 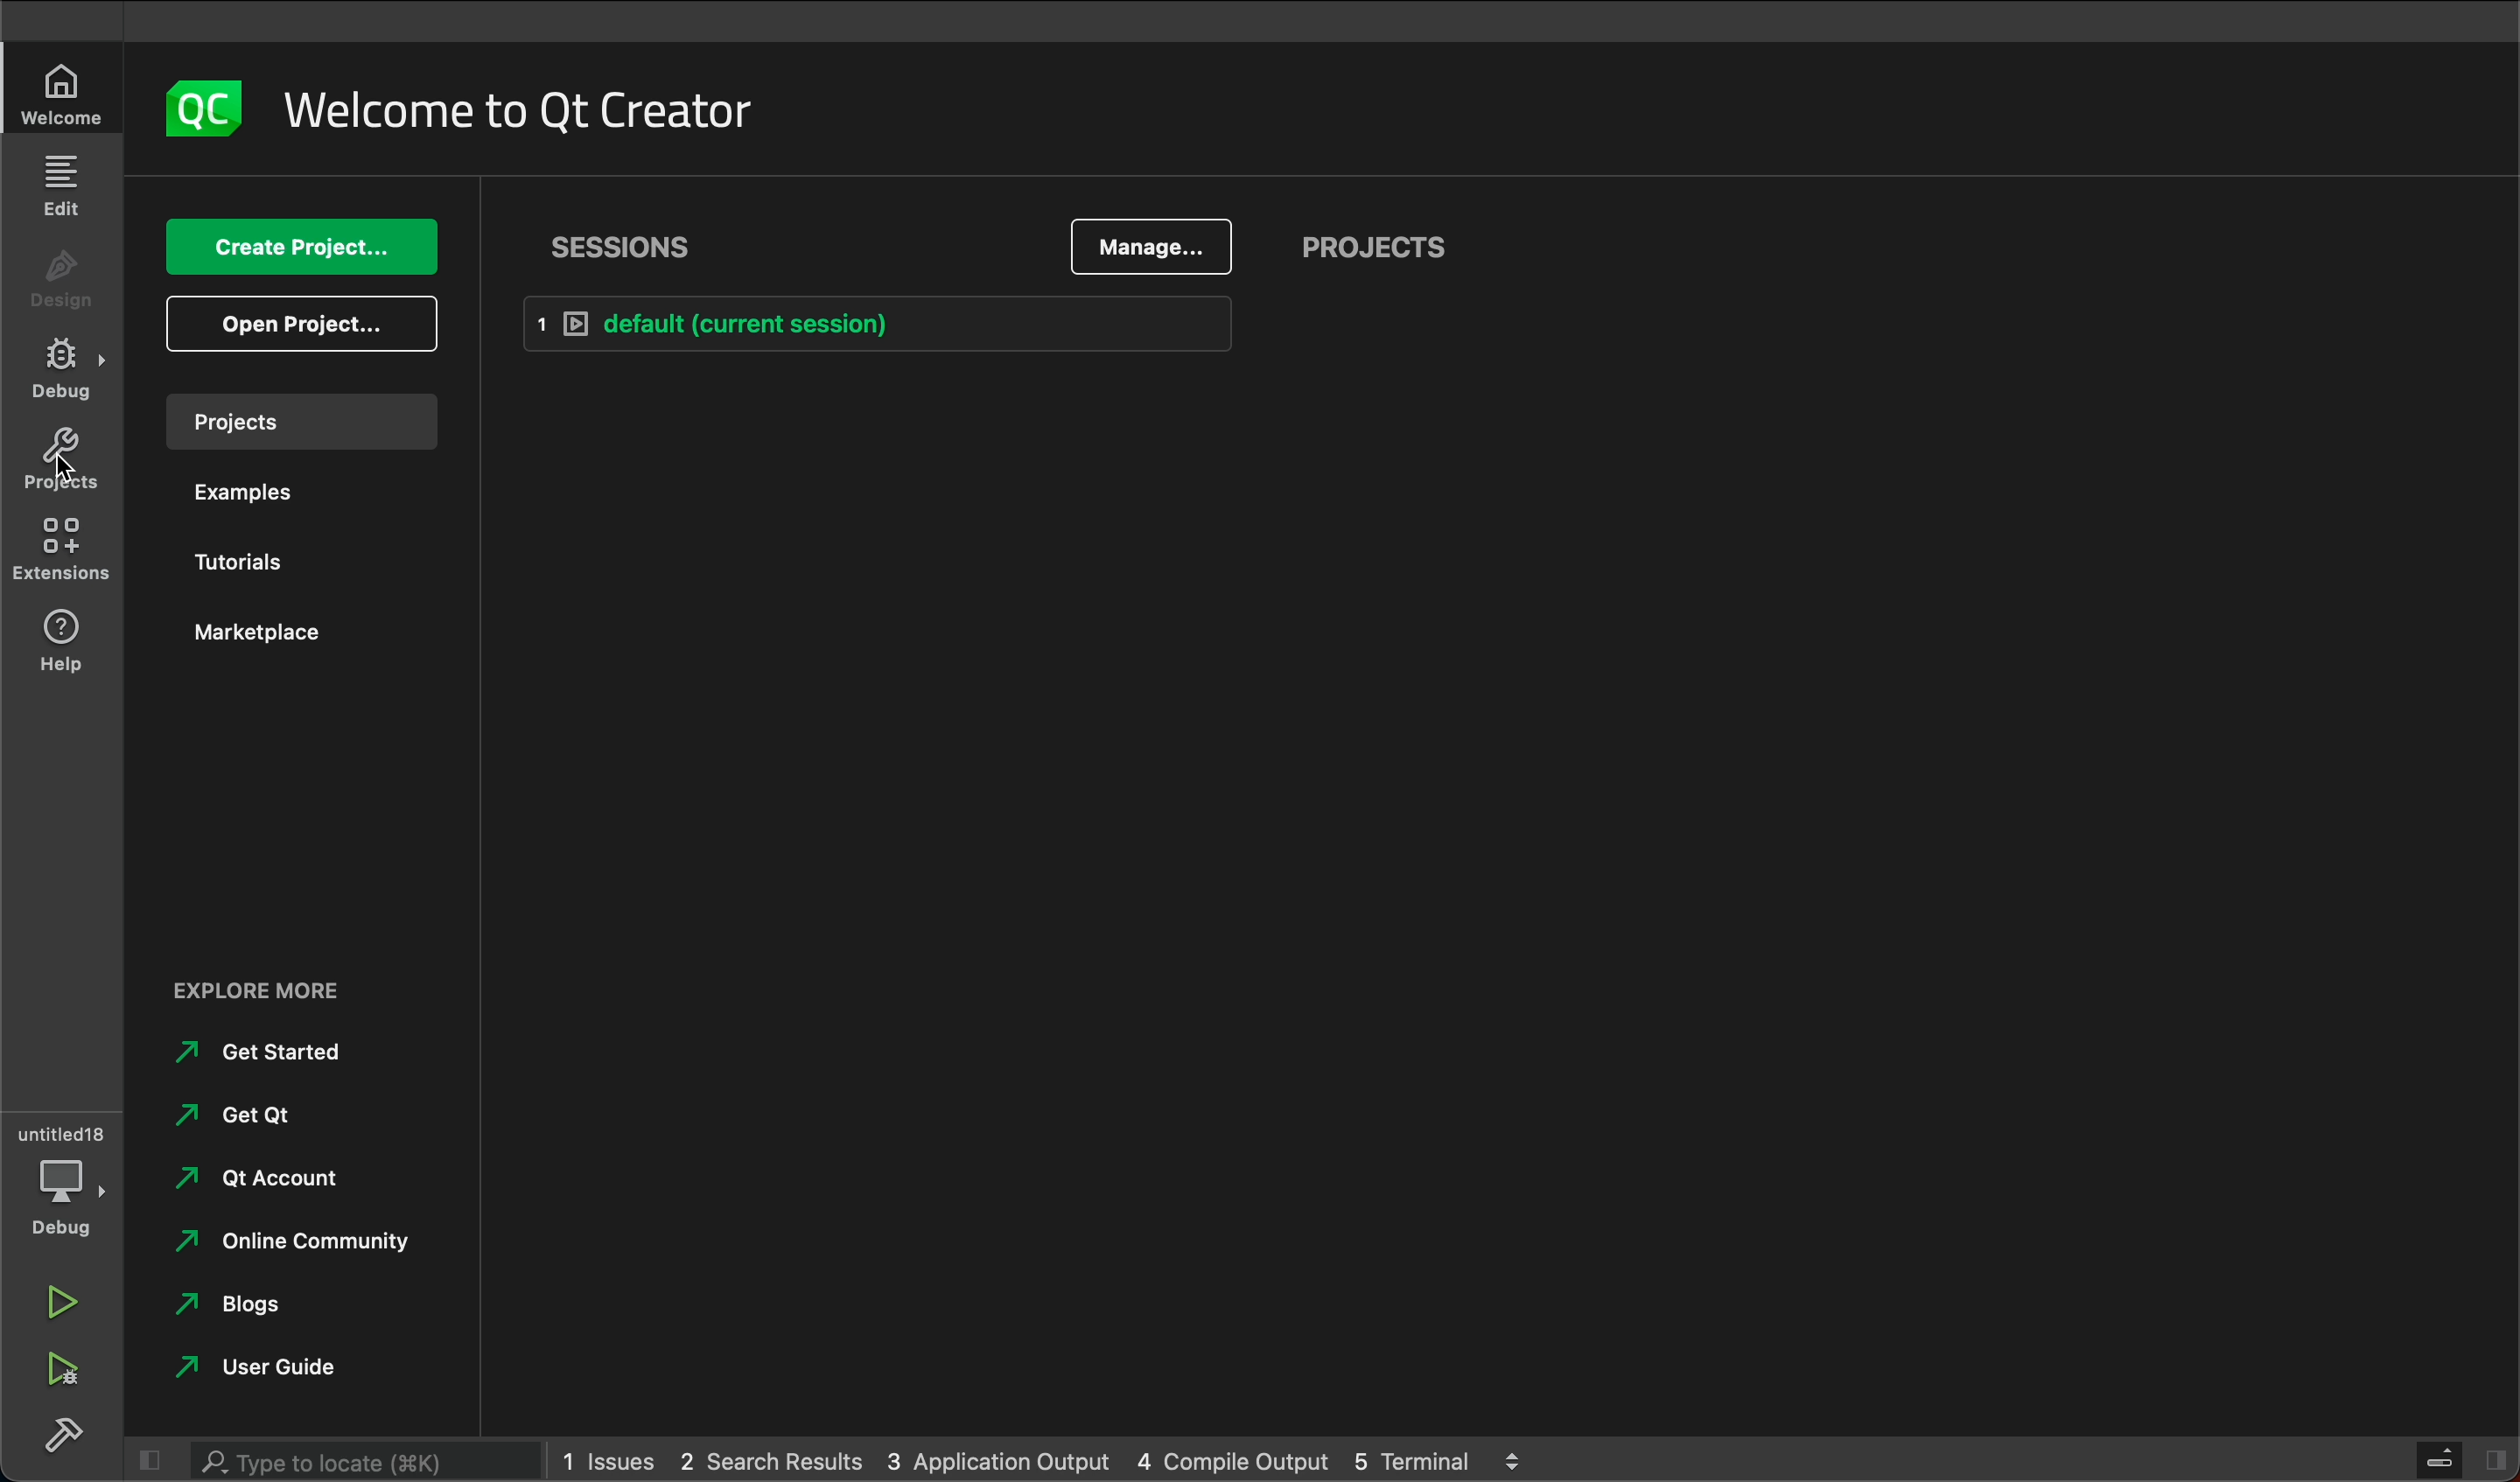 What do you see at coordinates (600, 1457) in the screenshot?
I see `1 Issues` at bounding box center [600, 1457].